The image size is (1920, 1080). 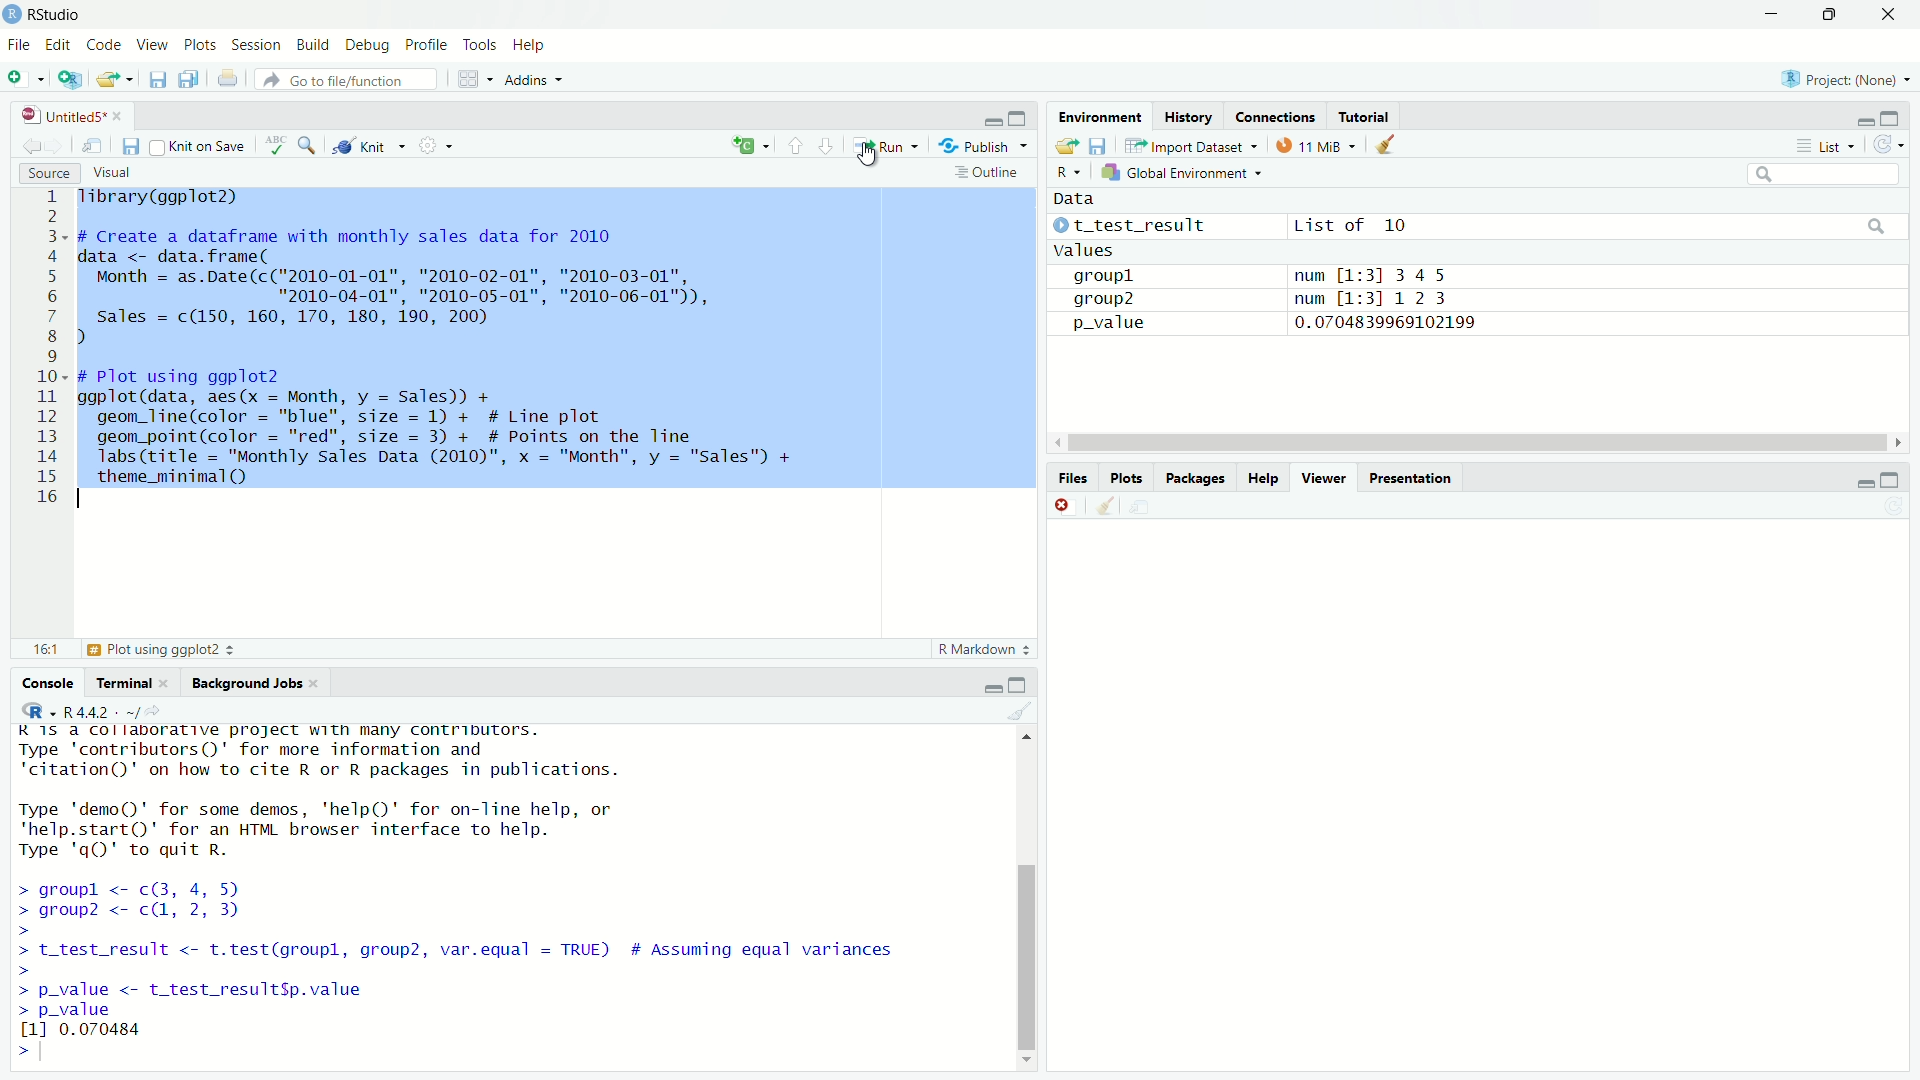 What do you see at coordinates (152, 42) in the screenshot?
I see `View` at bounding box center [152, 42].